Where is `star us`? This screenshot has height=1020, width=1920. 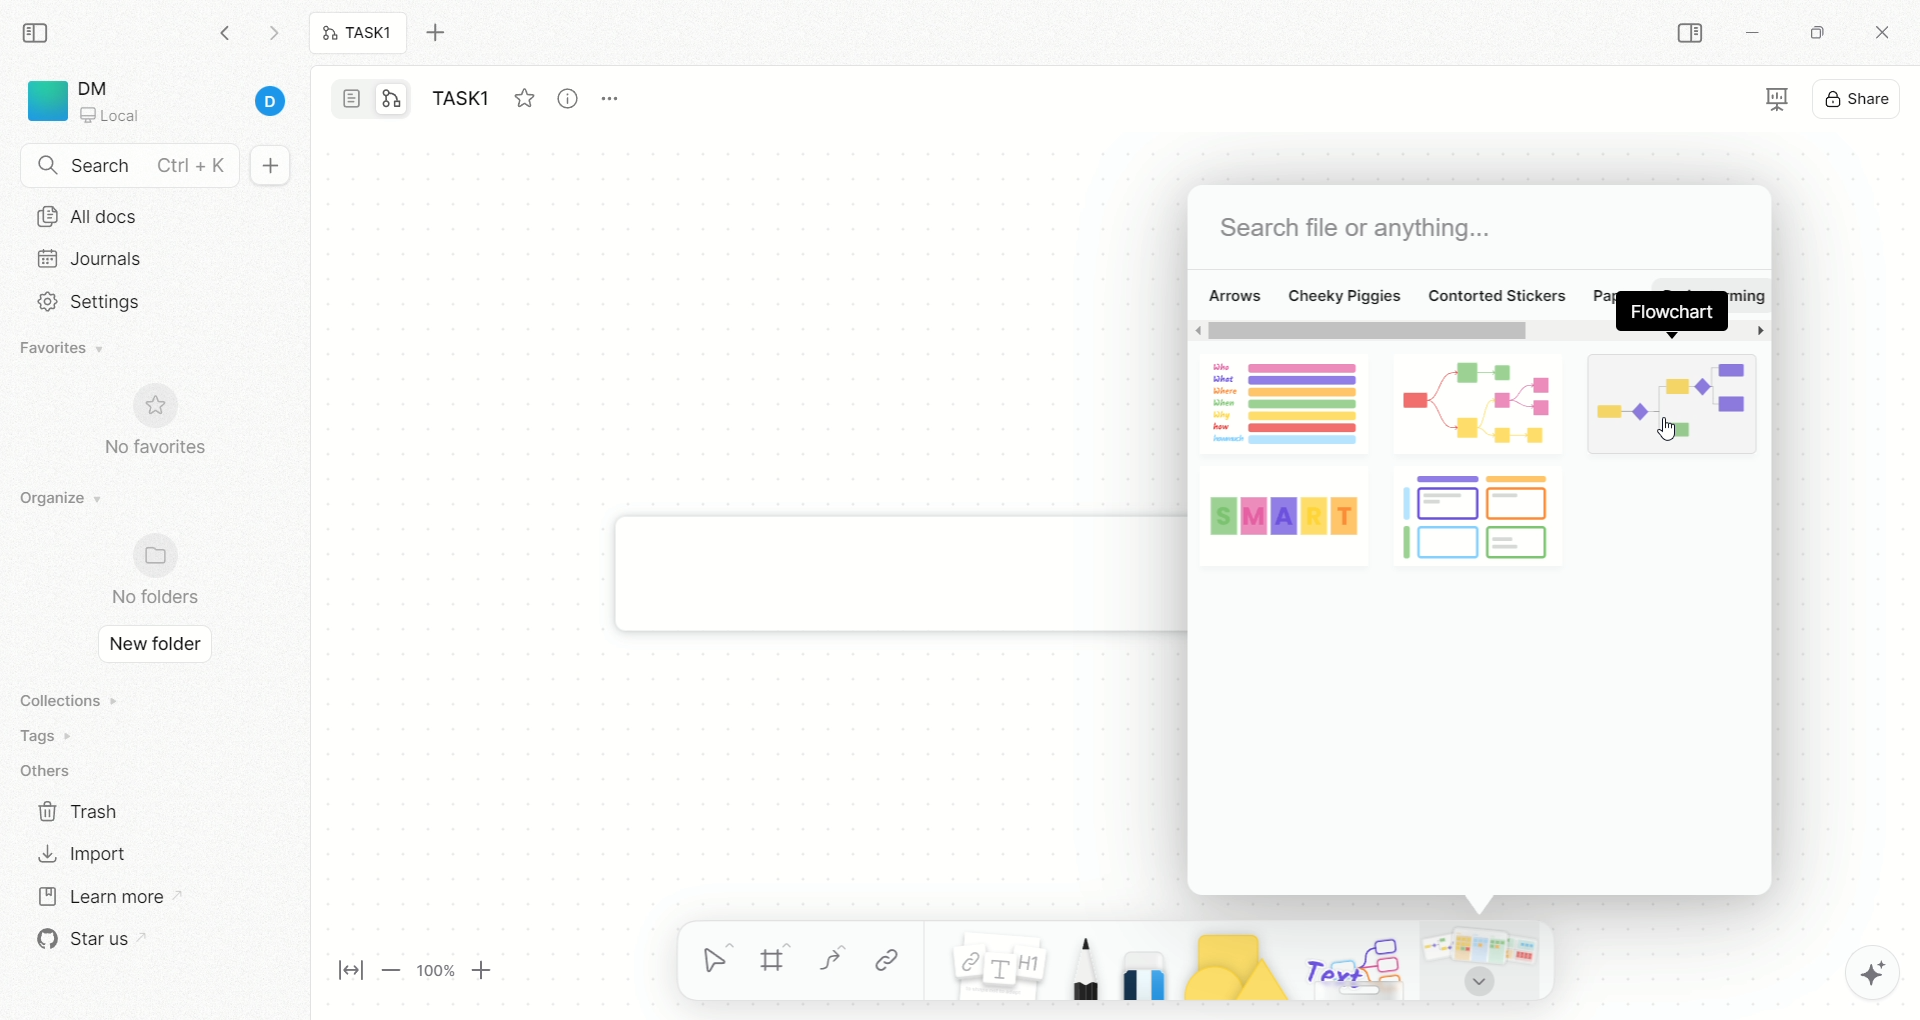
star us is located at coordinates (85, 939).